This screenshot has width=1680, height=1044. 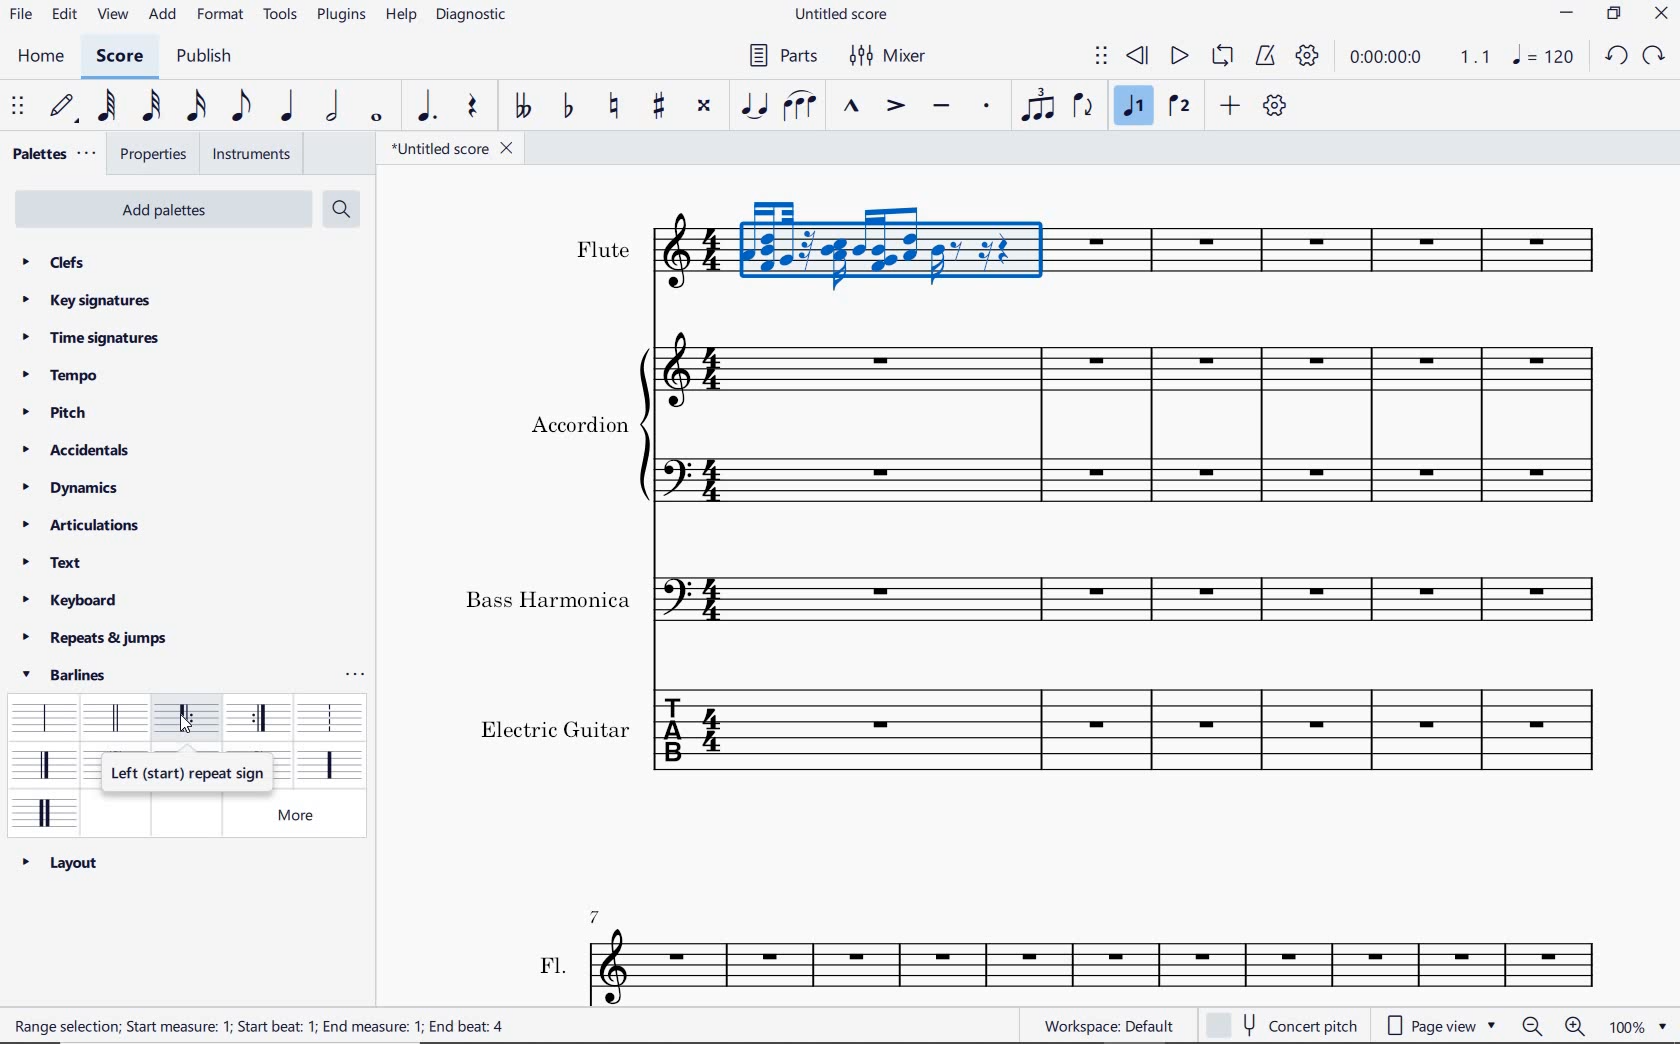 What do you see at coordinates (1138, 57) in the screenshot?
I see `rewind` at bounding box center [1138, 57].